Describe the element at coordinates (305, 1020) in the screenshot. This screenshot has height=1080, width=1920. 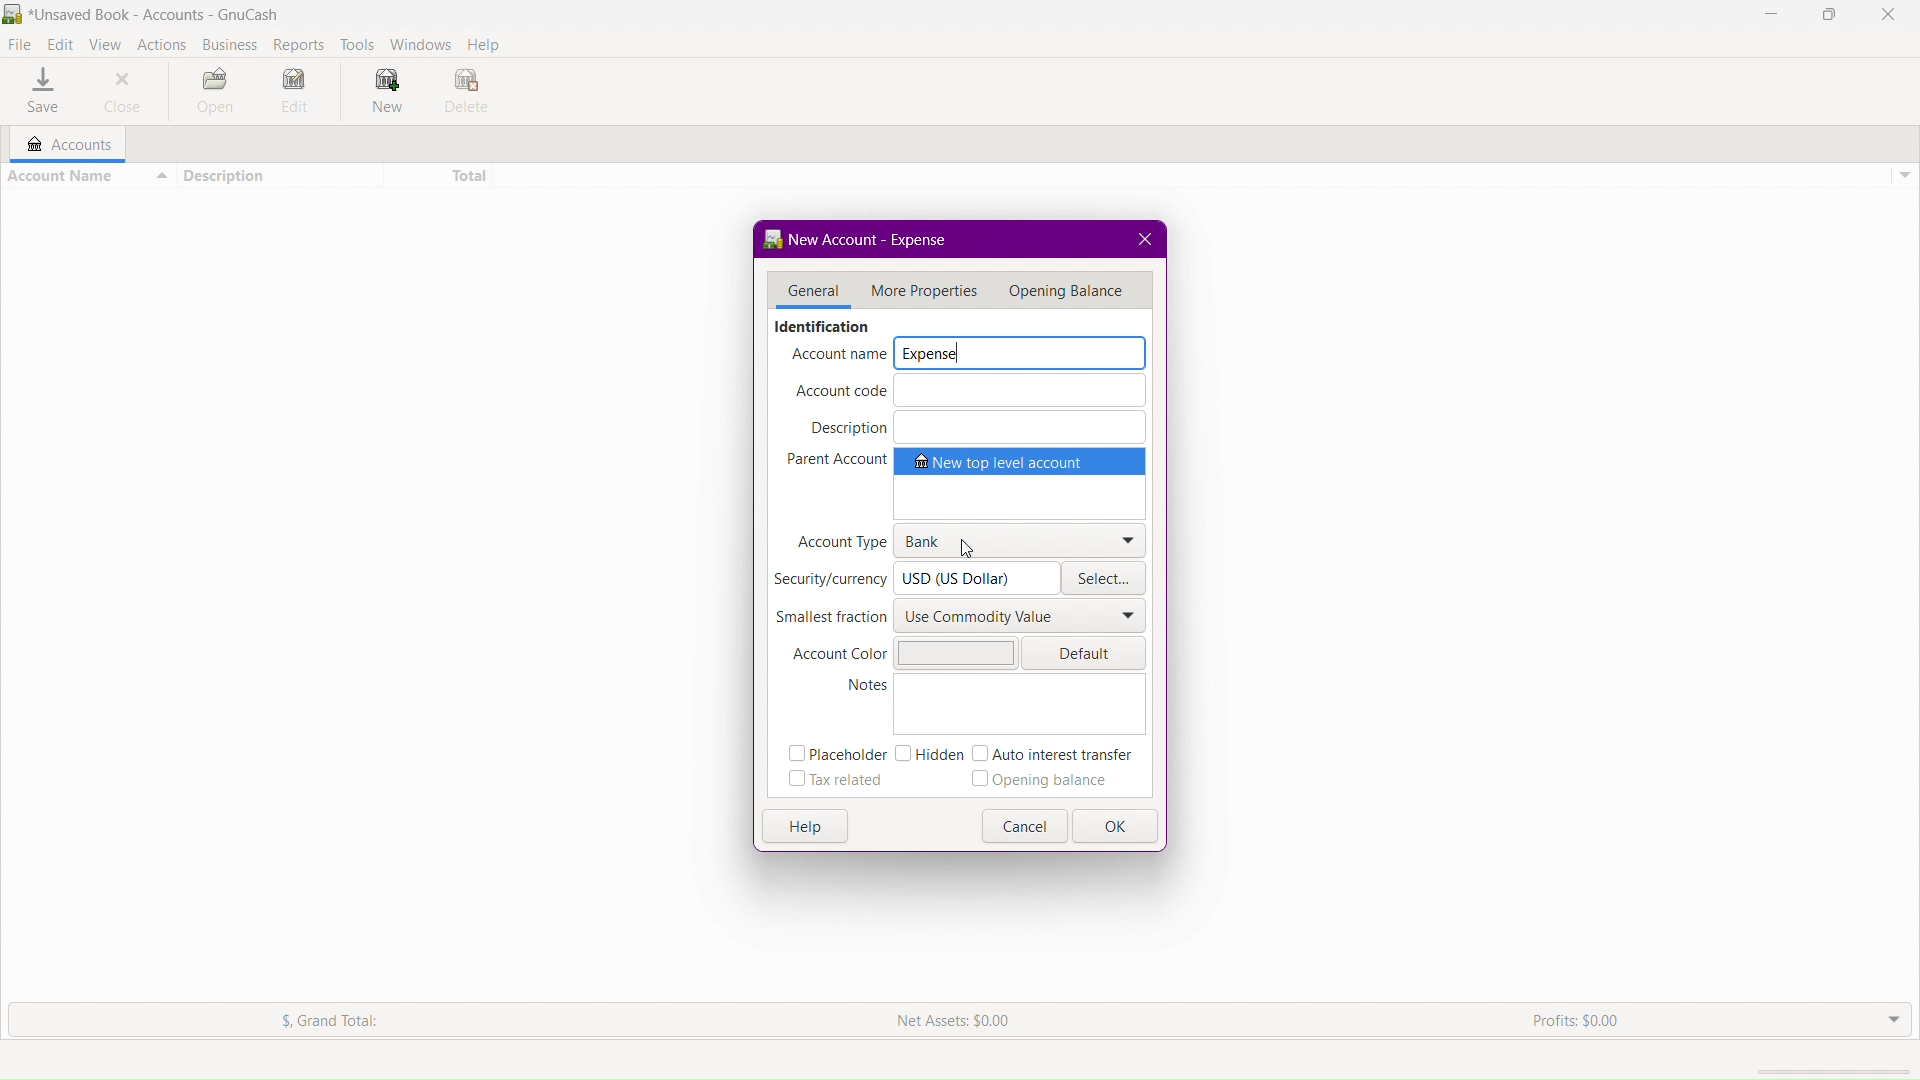
I see `$. Grand Total` at that location.